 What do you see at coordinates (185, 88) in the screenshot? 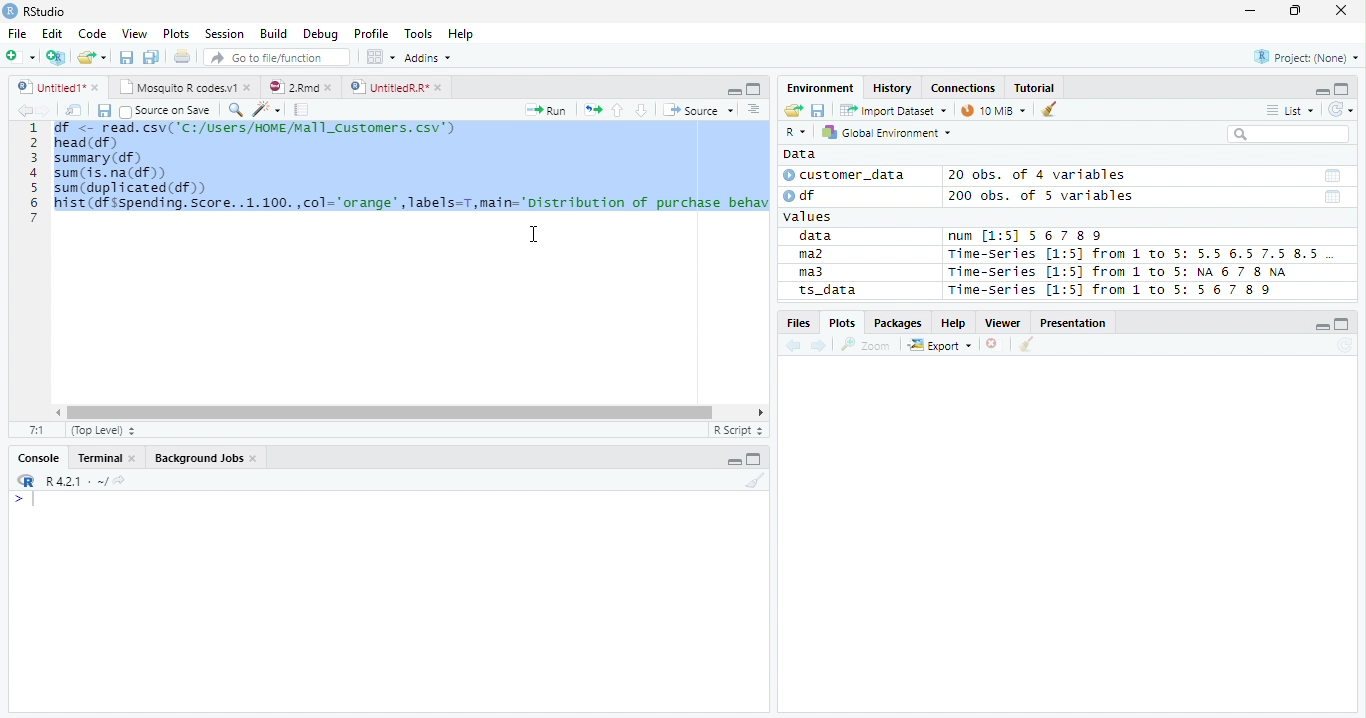
I see `Mosquito T codes.v1` at bounding box center [185, 88].